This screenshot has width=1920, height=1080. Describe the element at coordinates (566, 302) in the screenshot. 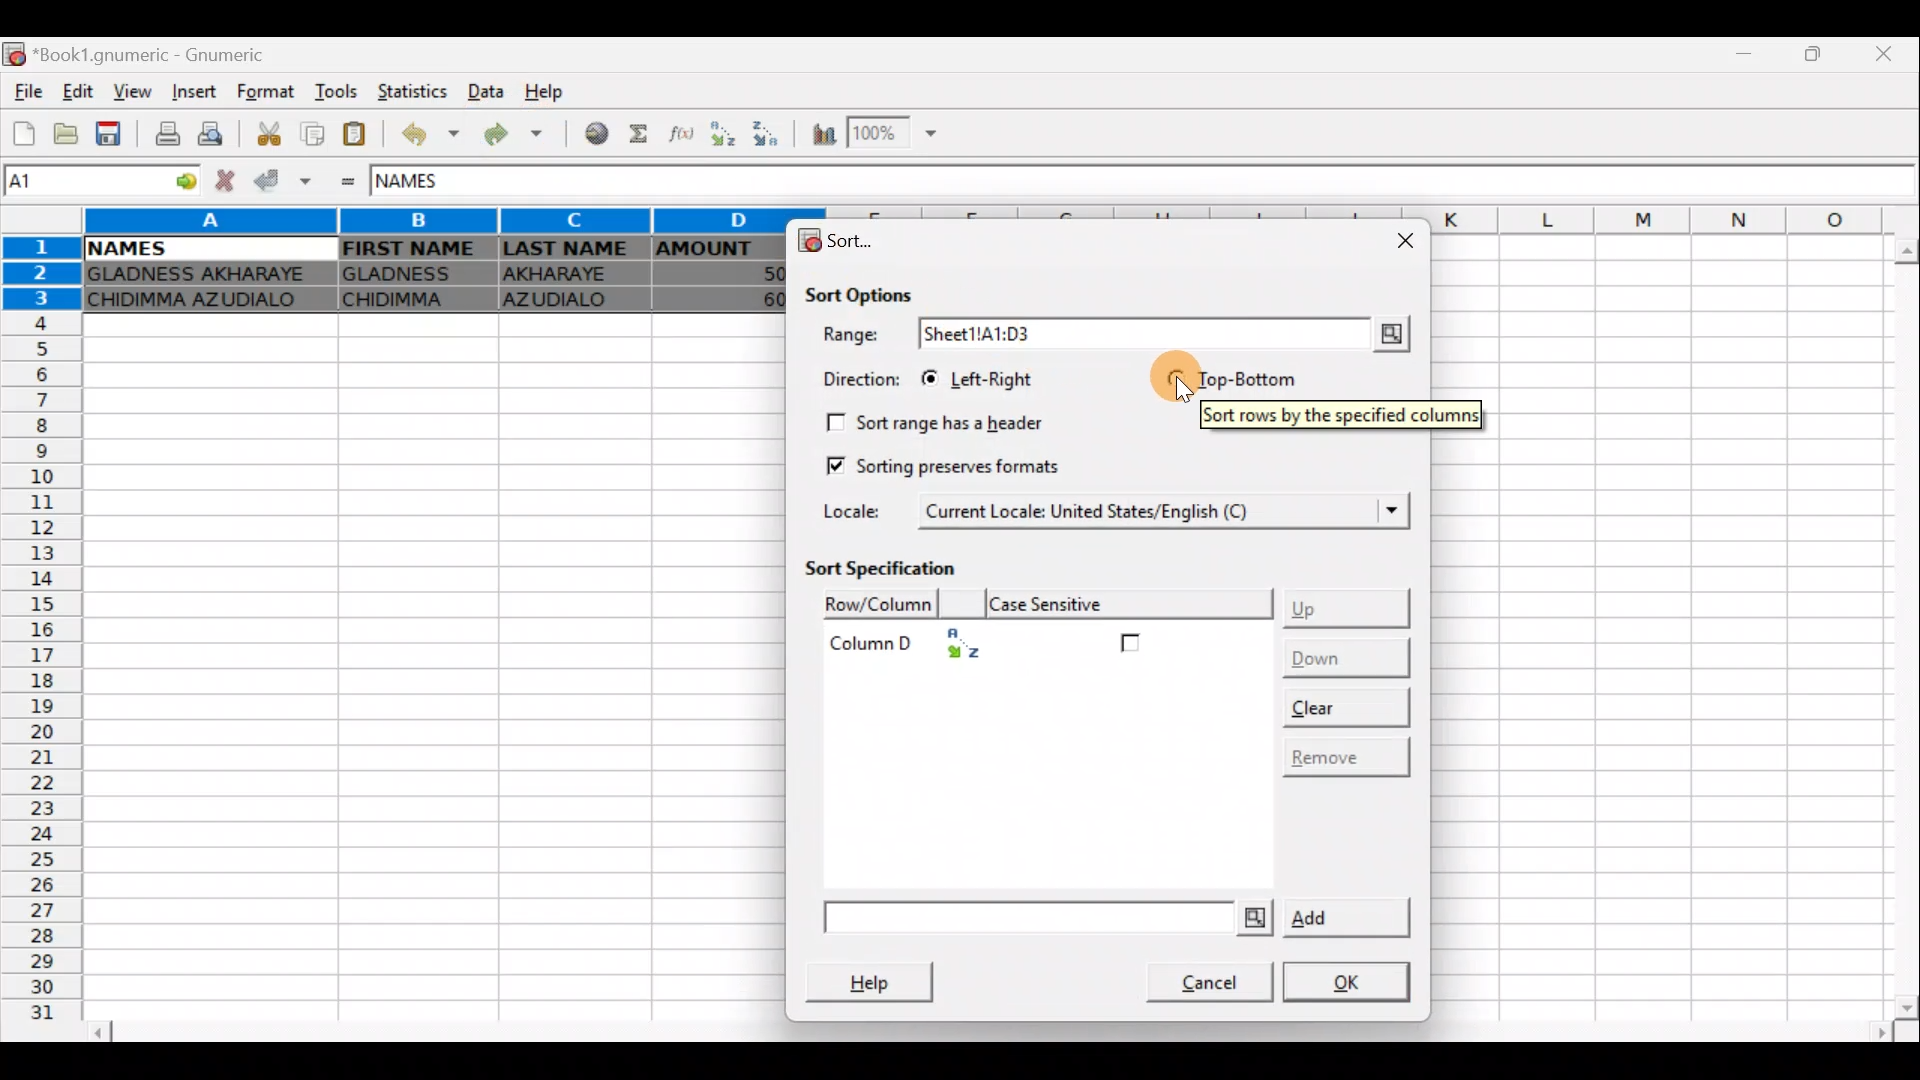

I see `AZUDIALO` at that location.